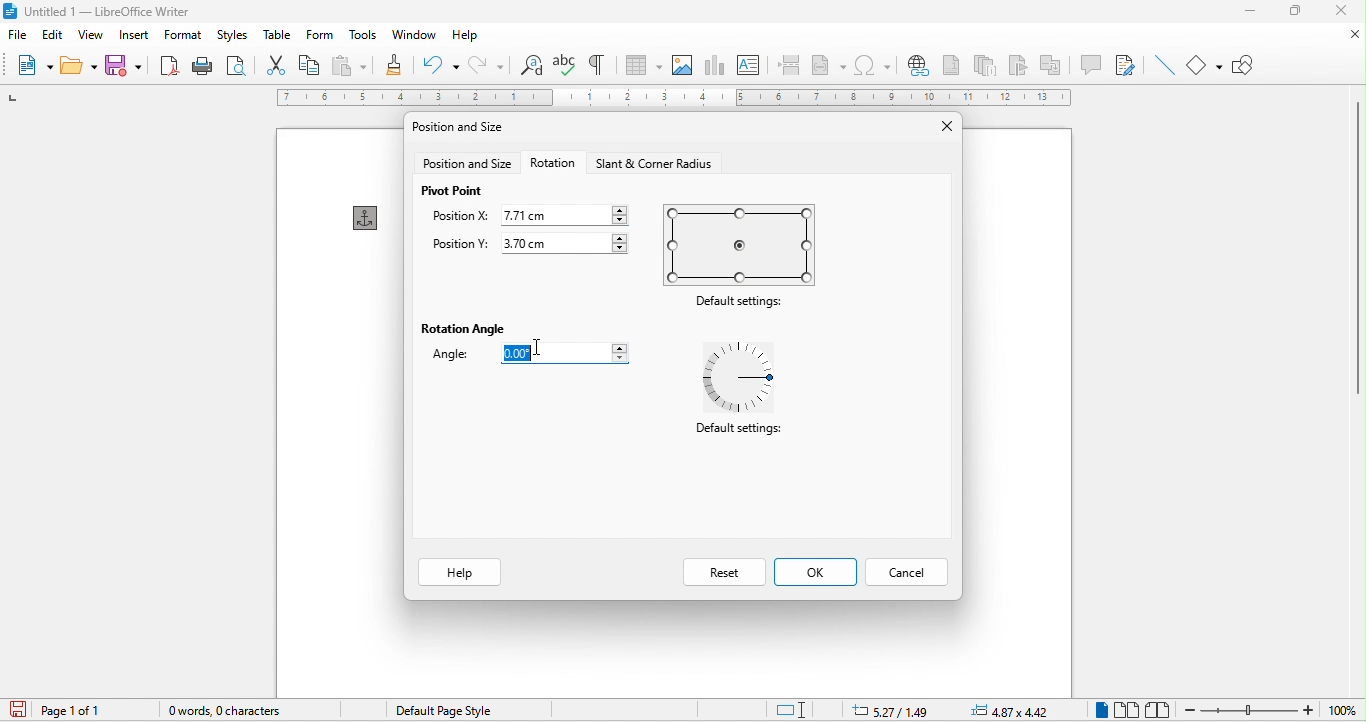  Describe the element at coordinates (34, 67) in the screenshot. I see `new` at that location.